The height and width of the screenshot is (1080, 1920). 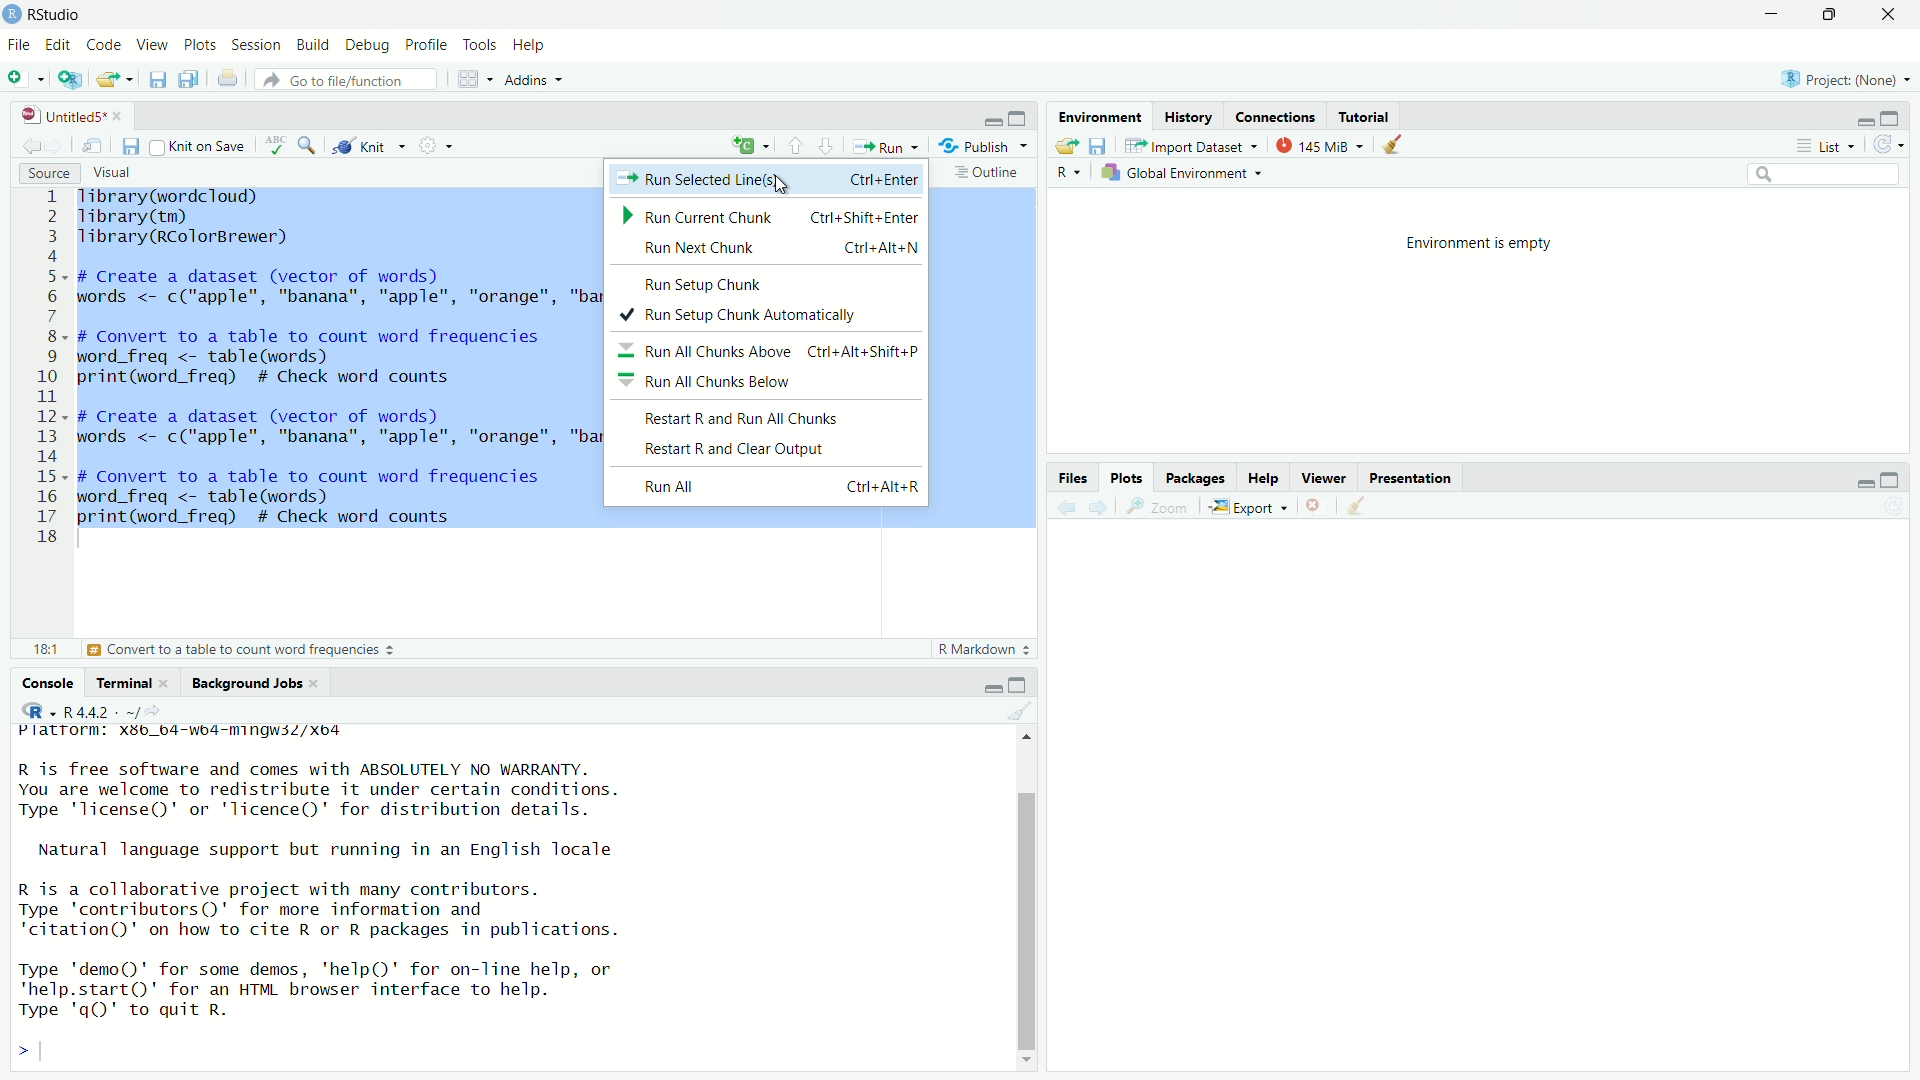 I want to click on Load Workspace, so click(x=1068, y=146).